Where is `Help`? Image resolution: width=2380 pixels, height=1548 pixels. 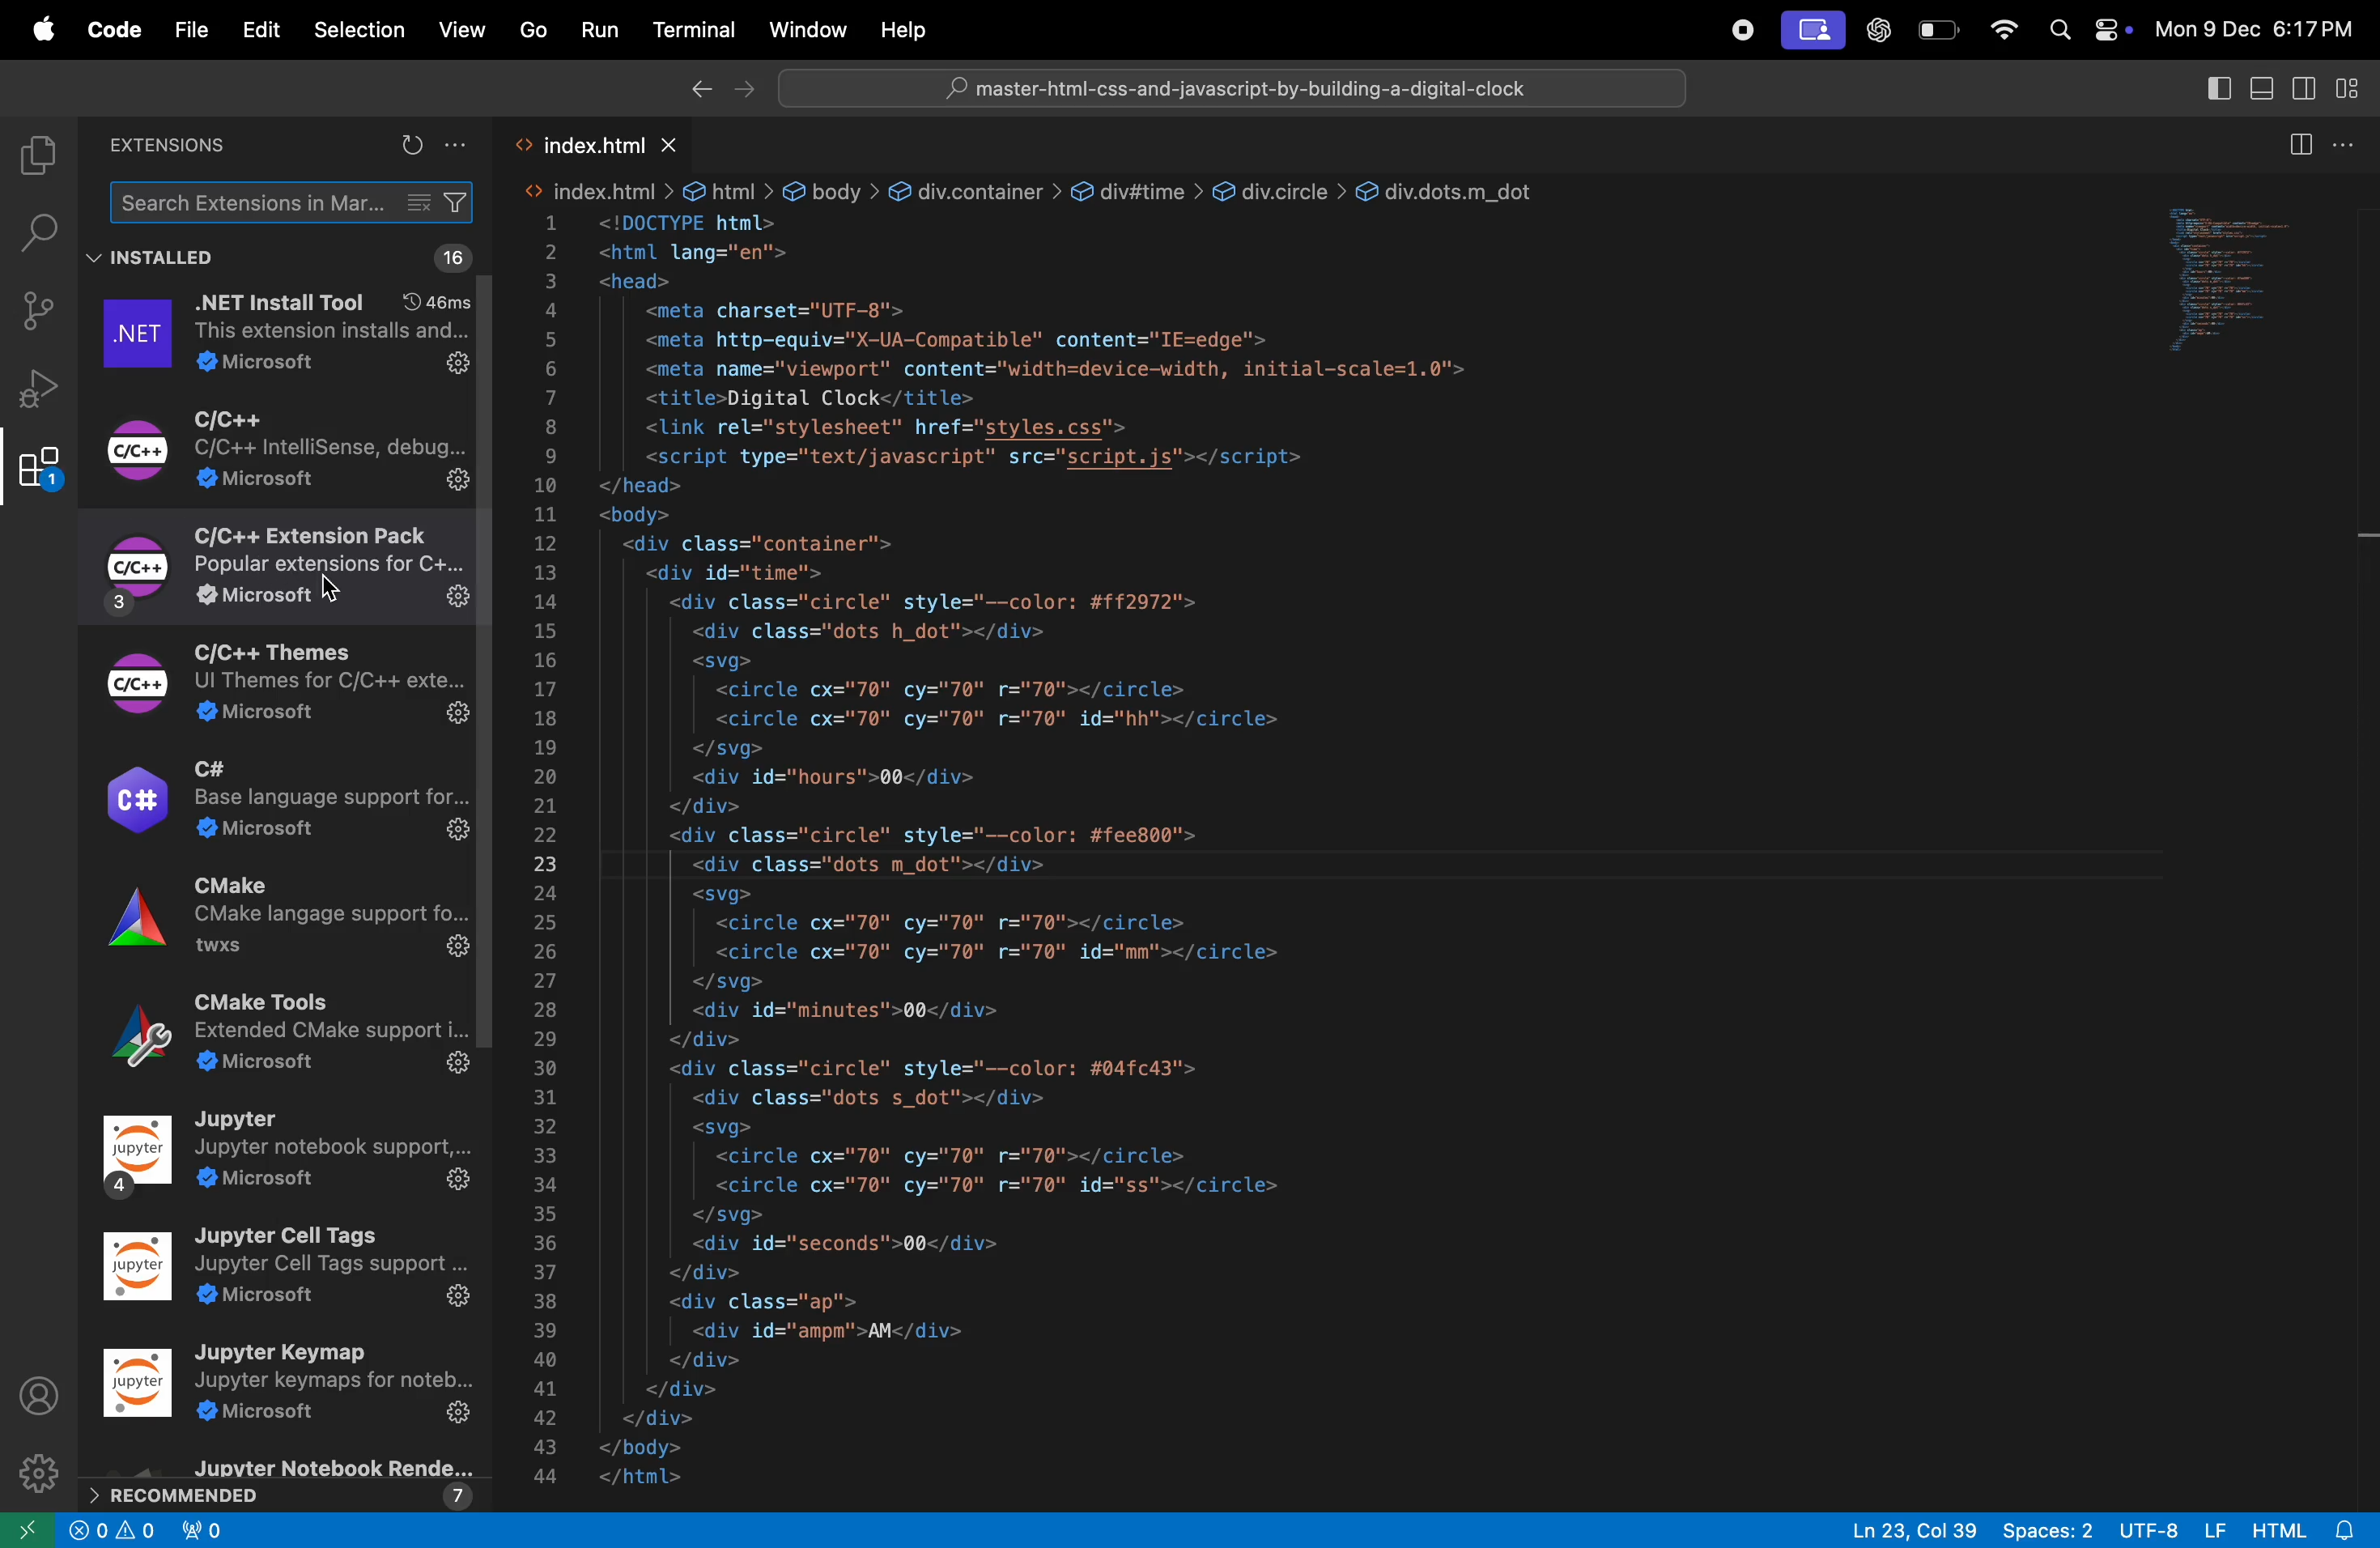 Help is located at coordinates (900, 27).